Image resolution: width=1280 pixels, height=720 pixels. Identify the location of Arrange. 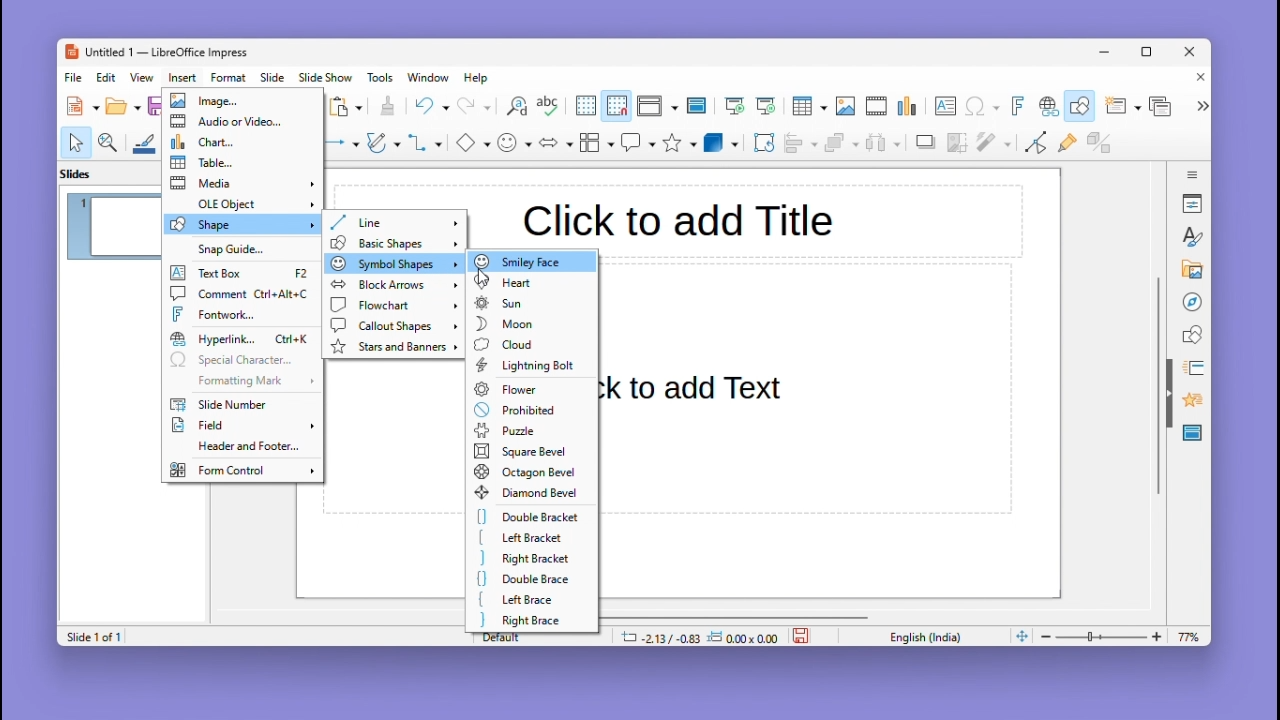
(839, 145).